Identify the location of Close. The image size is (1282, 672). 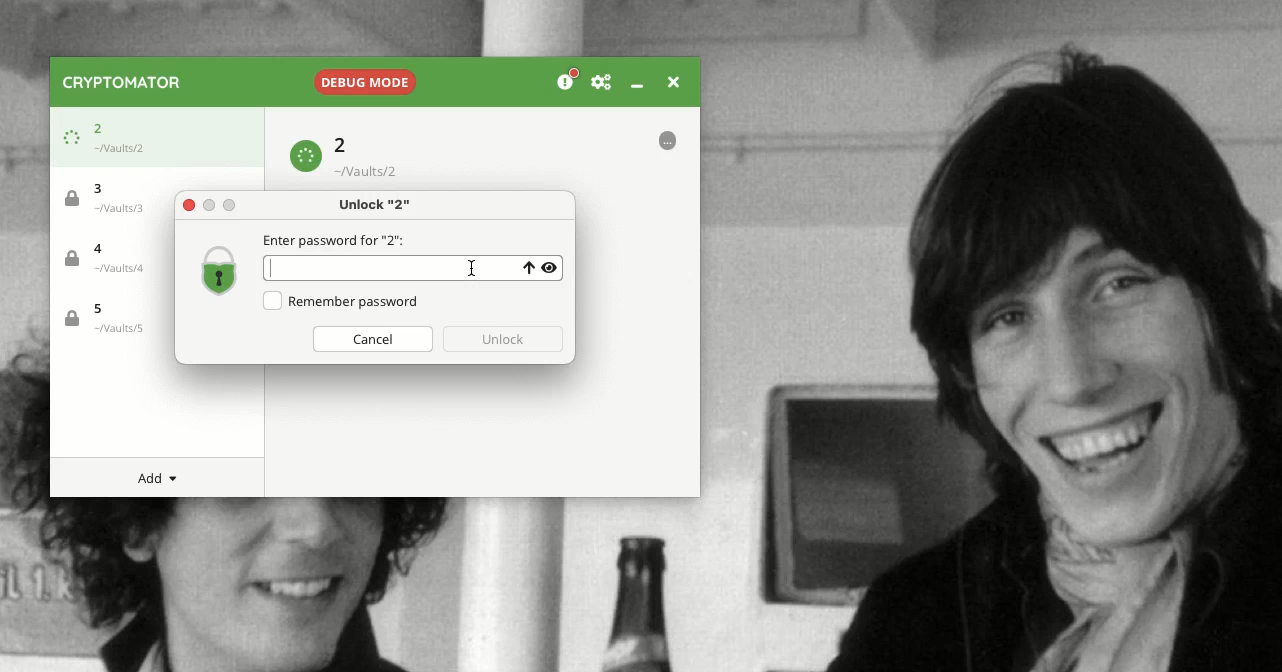
(671, 80).